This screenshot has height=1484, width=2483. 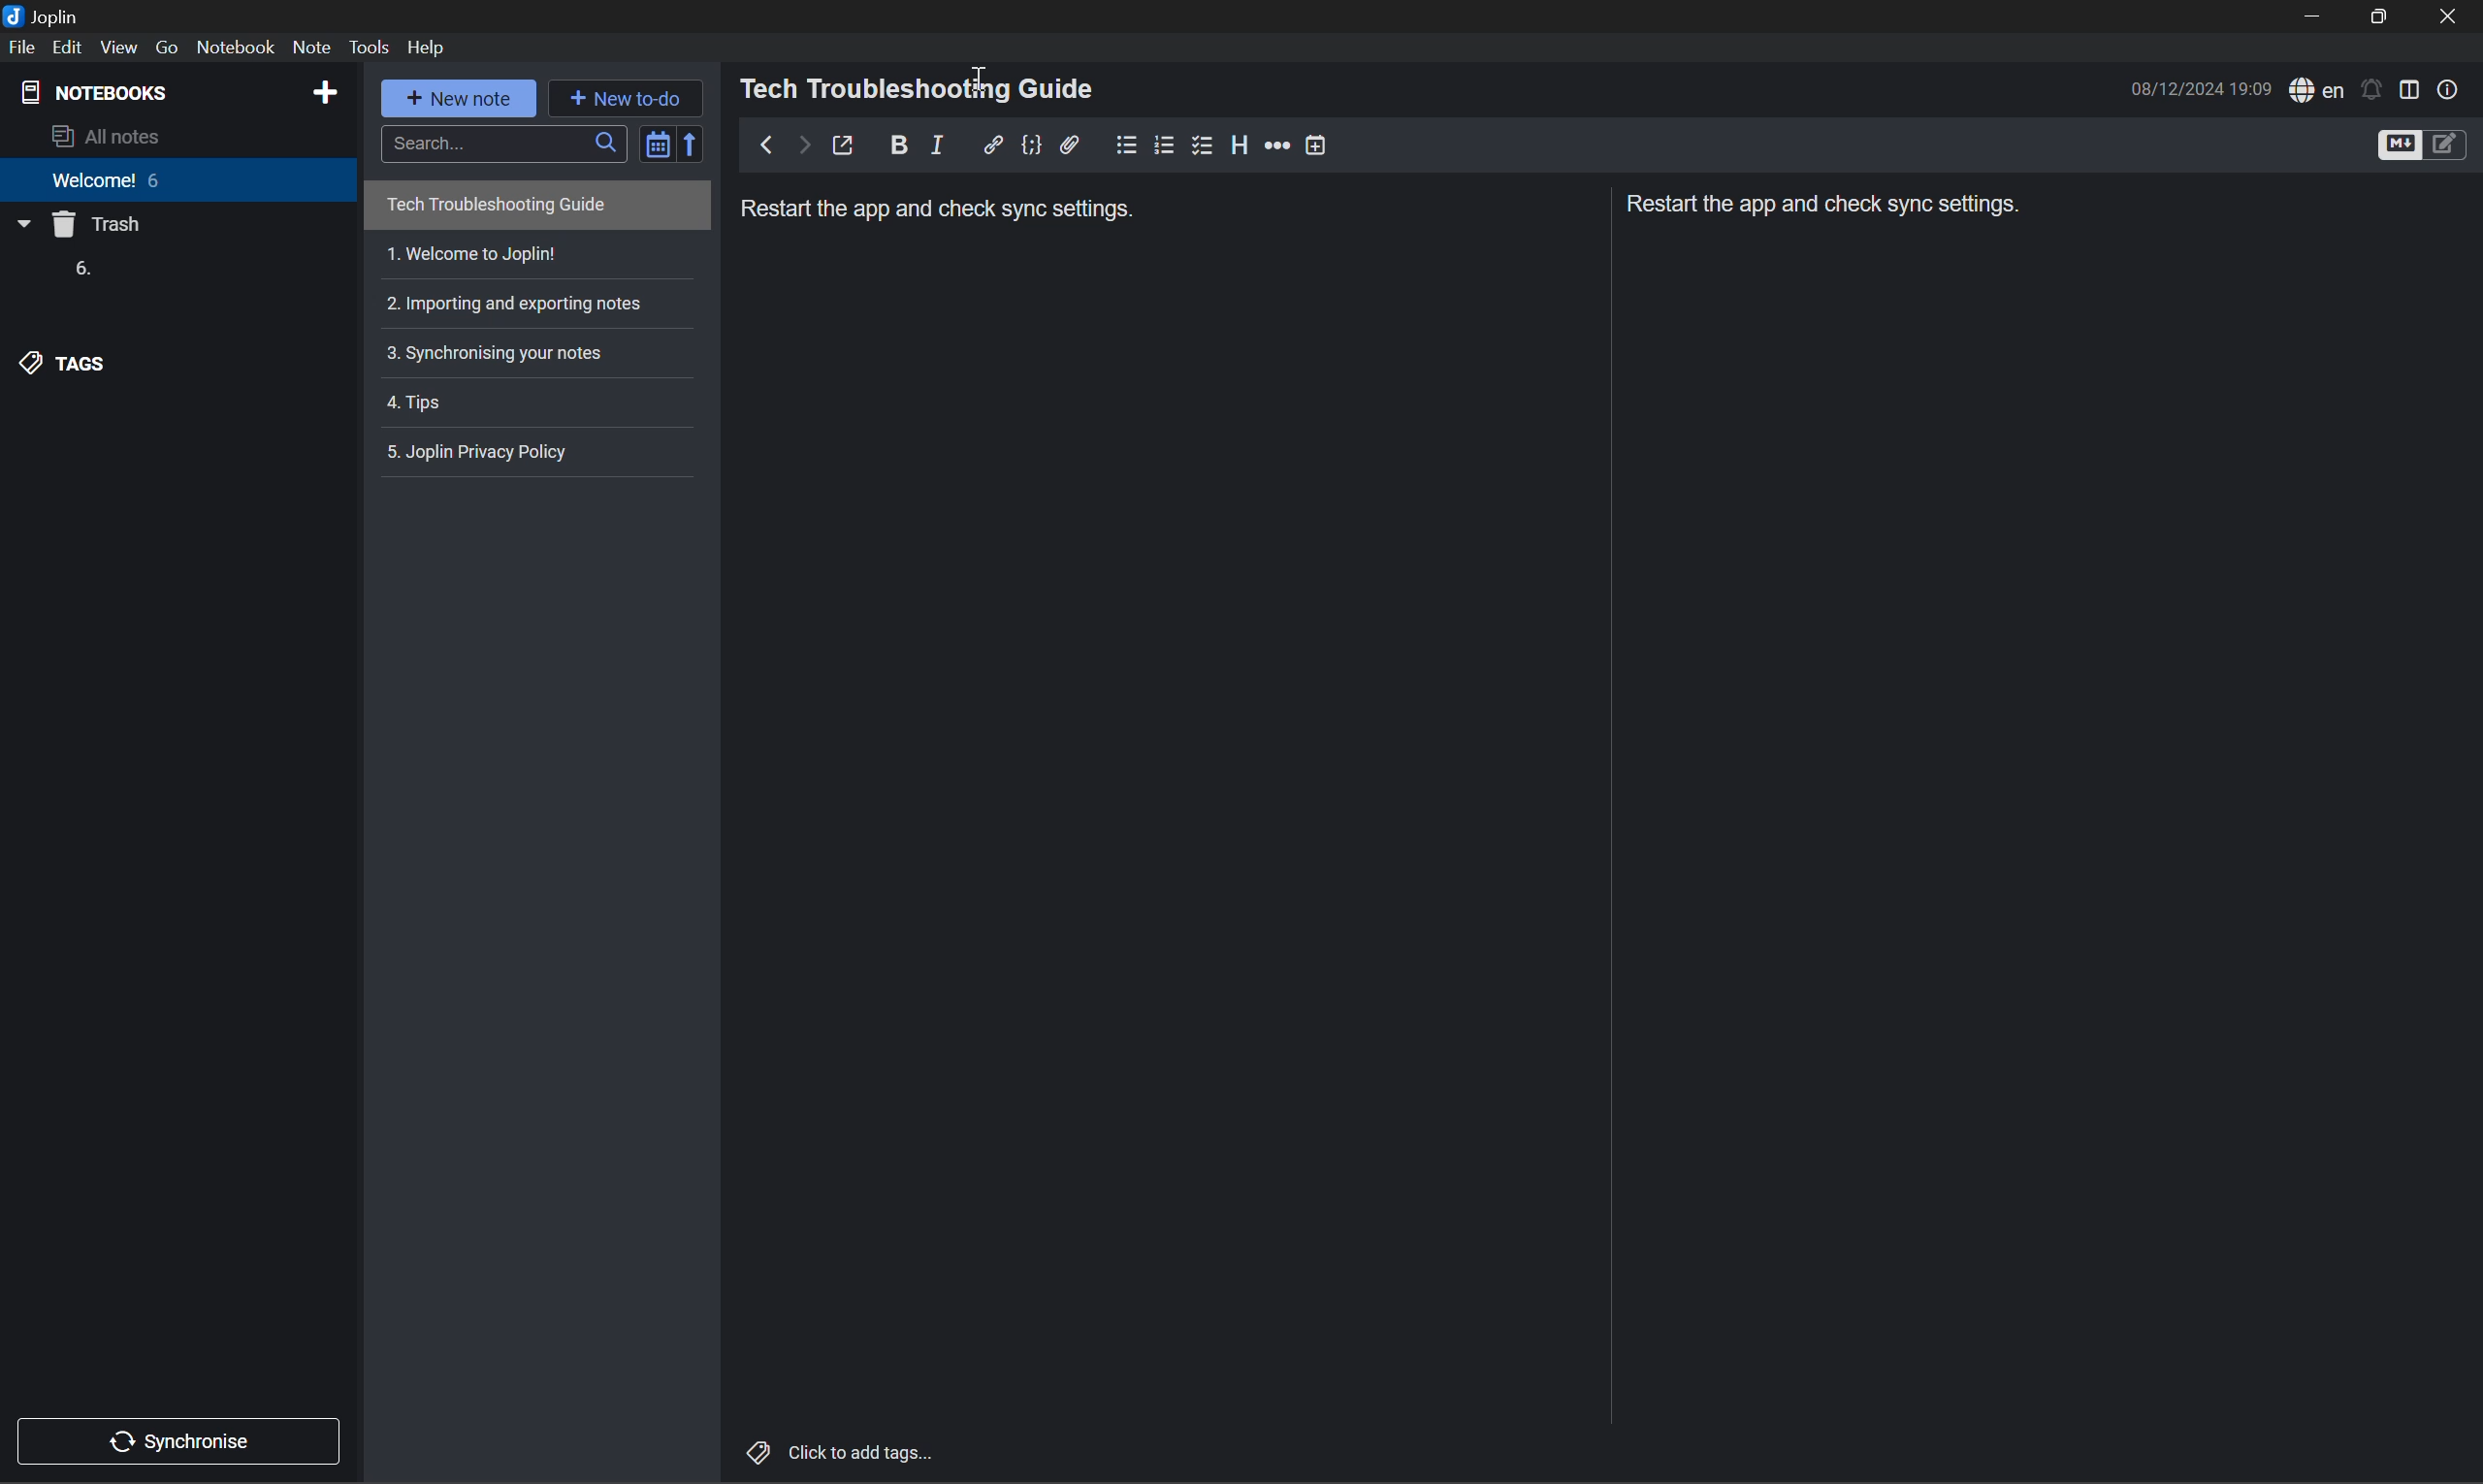 What do you see at coordinates (1200, 144) in the screenshot?
I see `Checkbox list` at bounding box center [1200, 144].